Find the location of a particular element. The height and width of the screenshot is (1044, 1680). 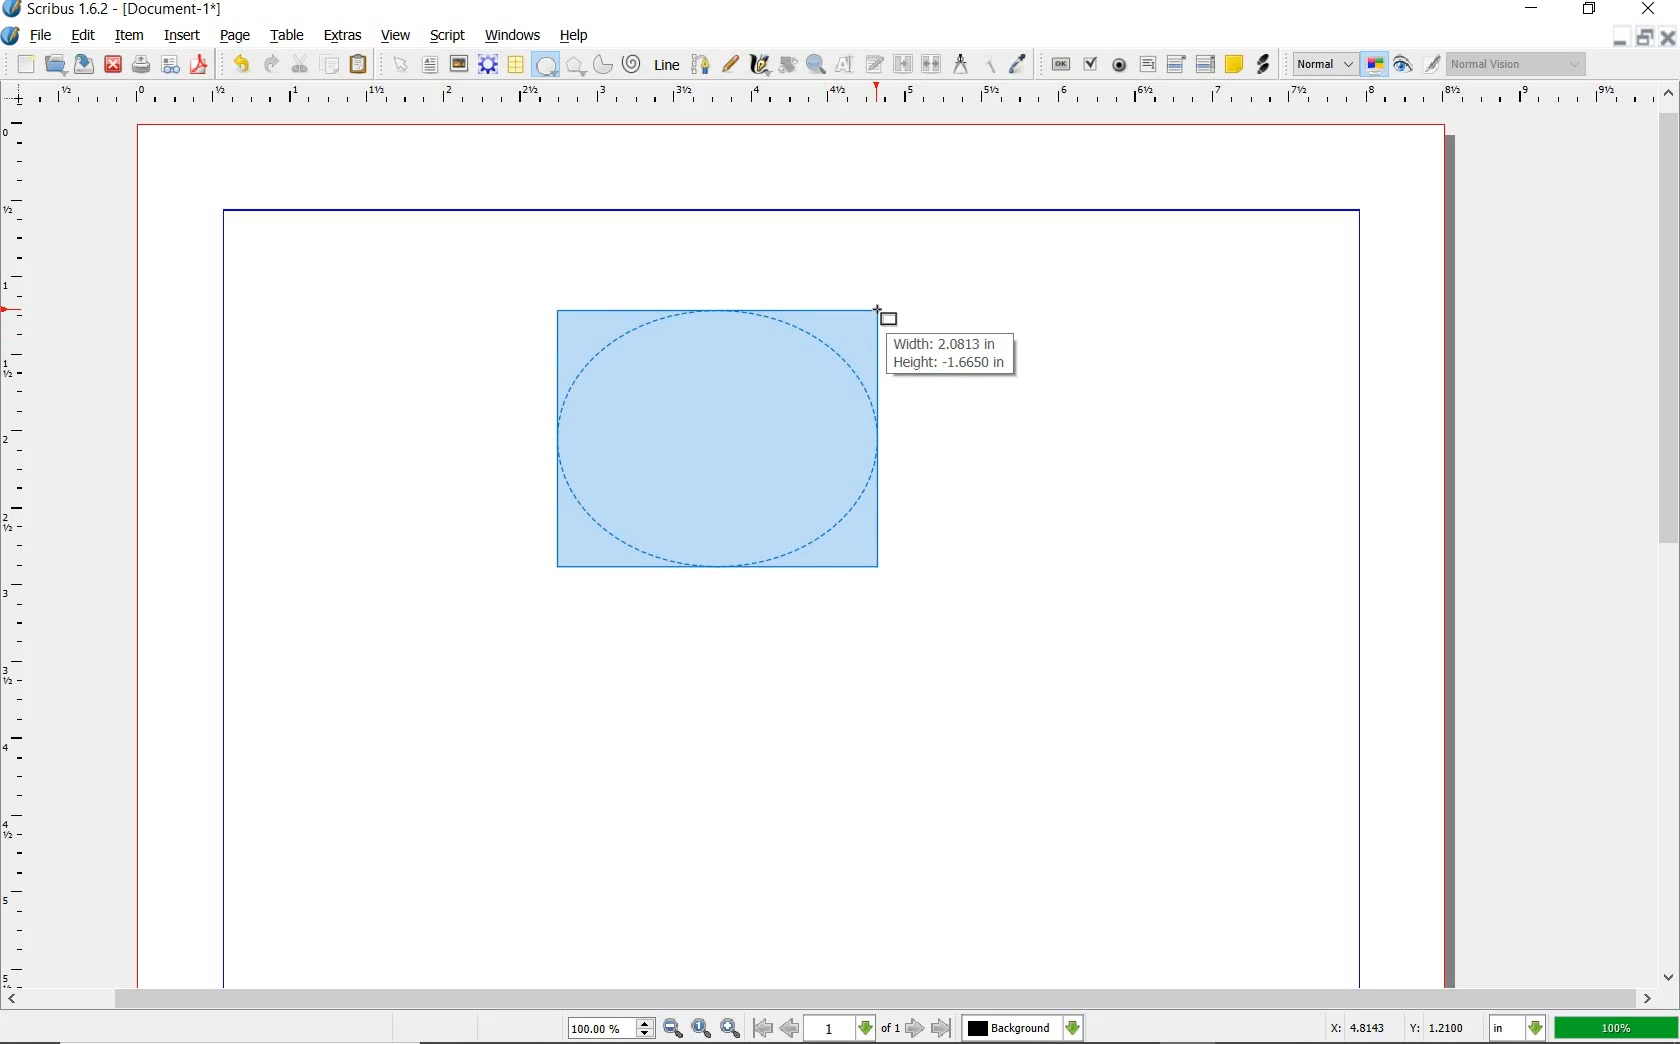

REDO is located at coordinates (271, 62).